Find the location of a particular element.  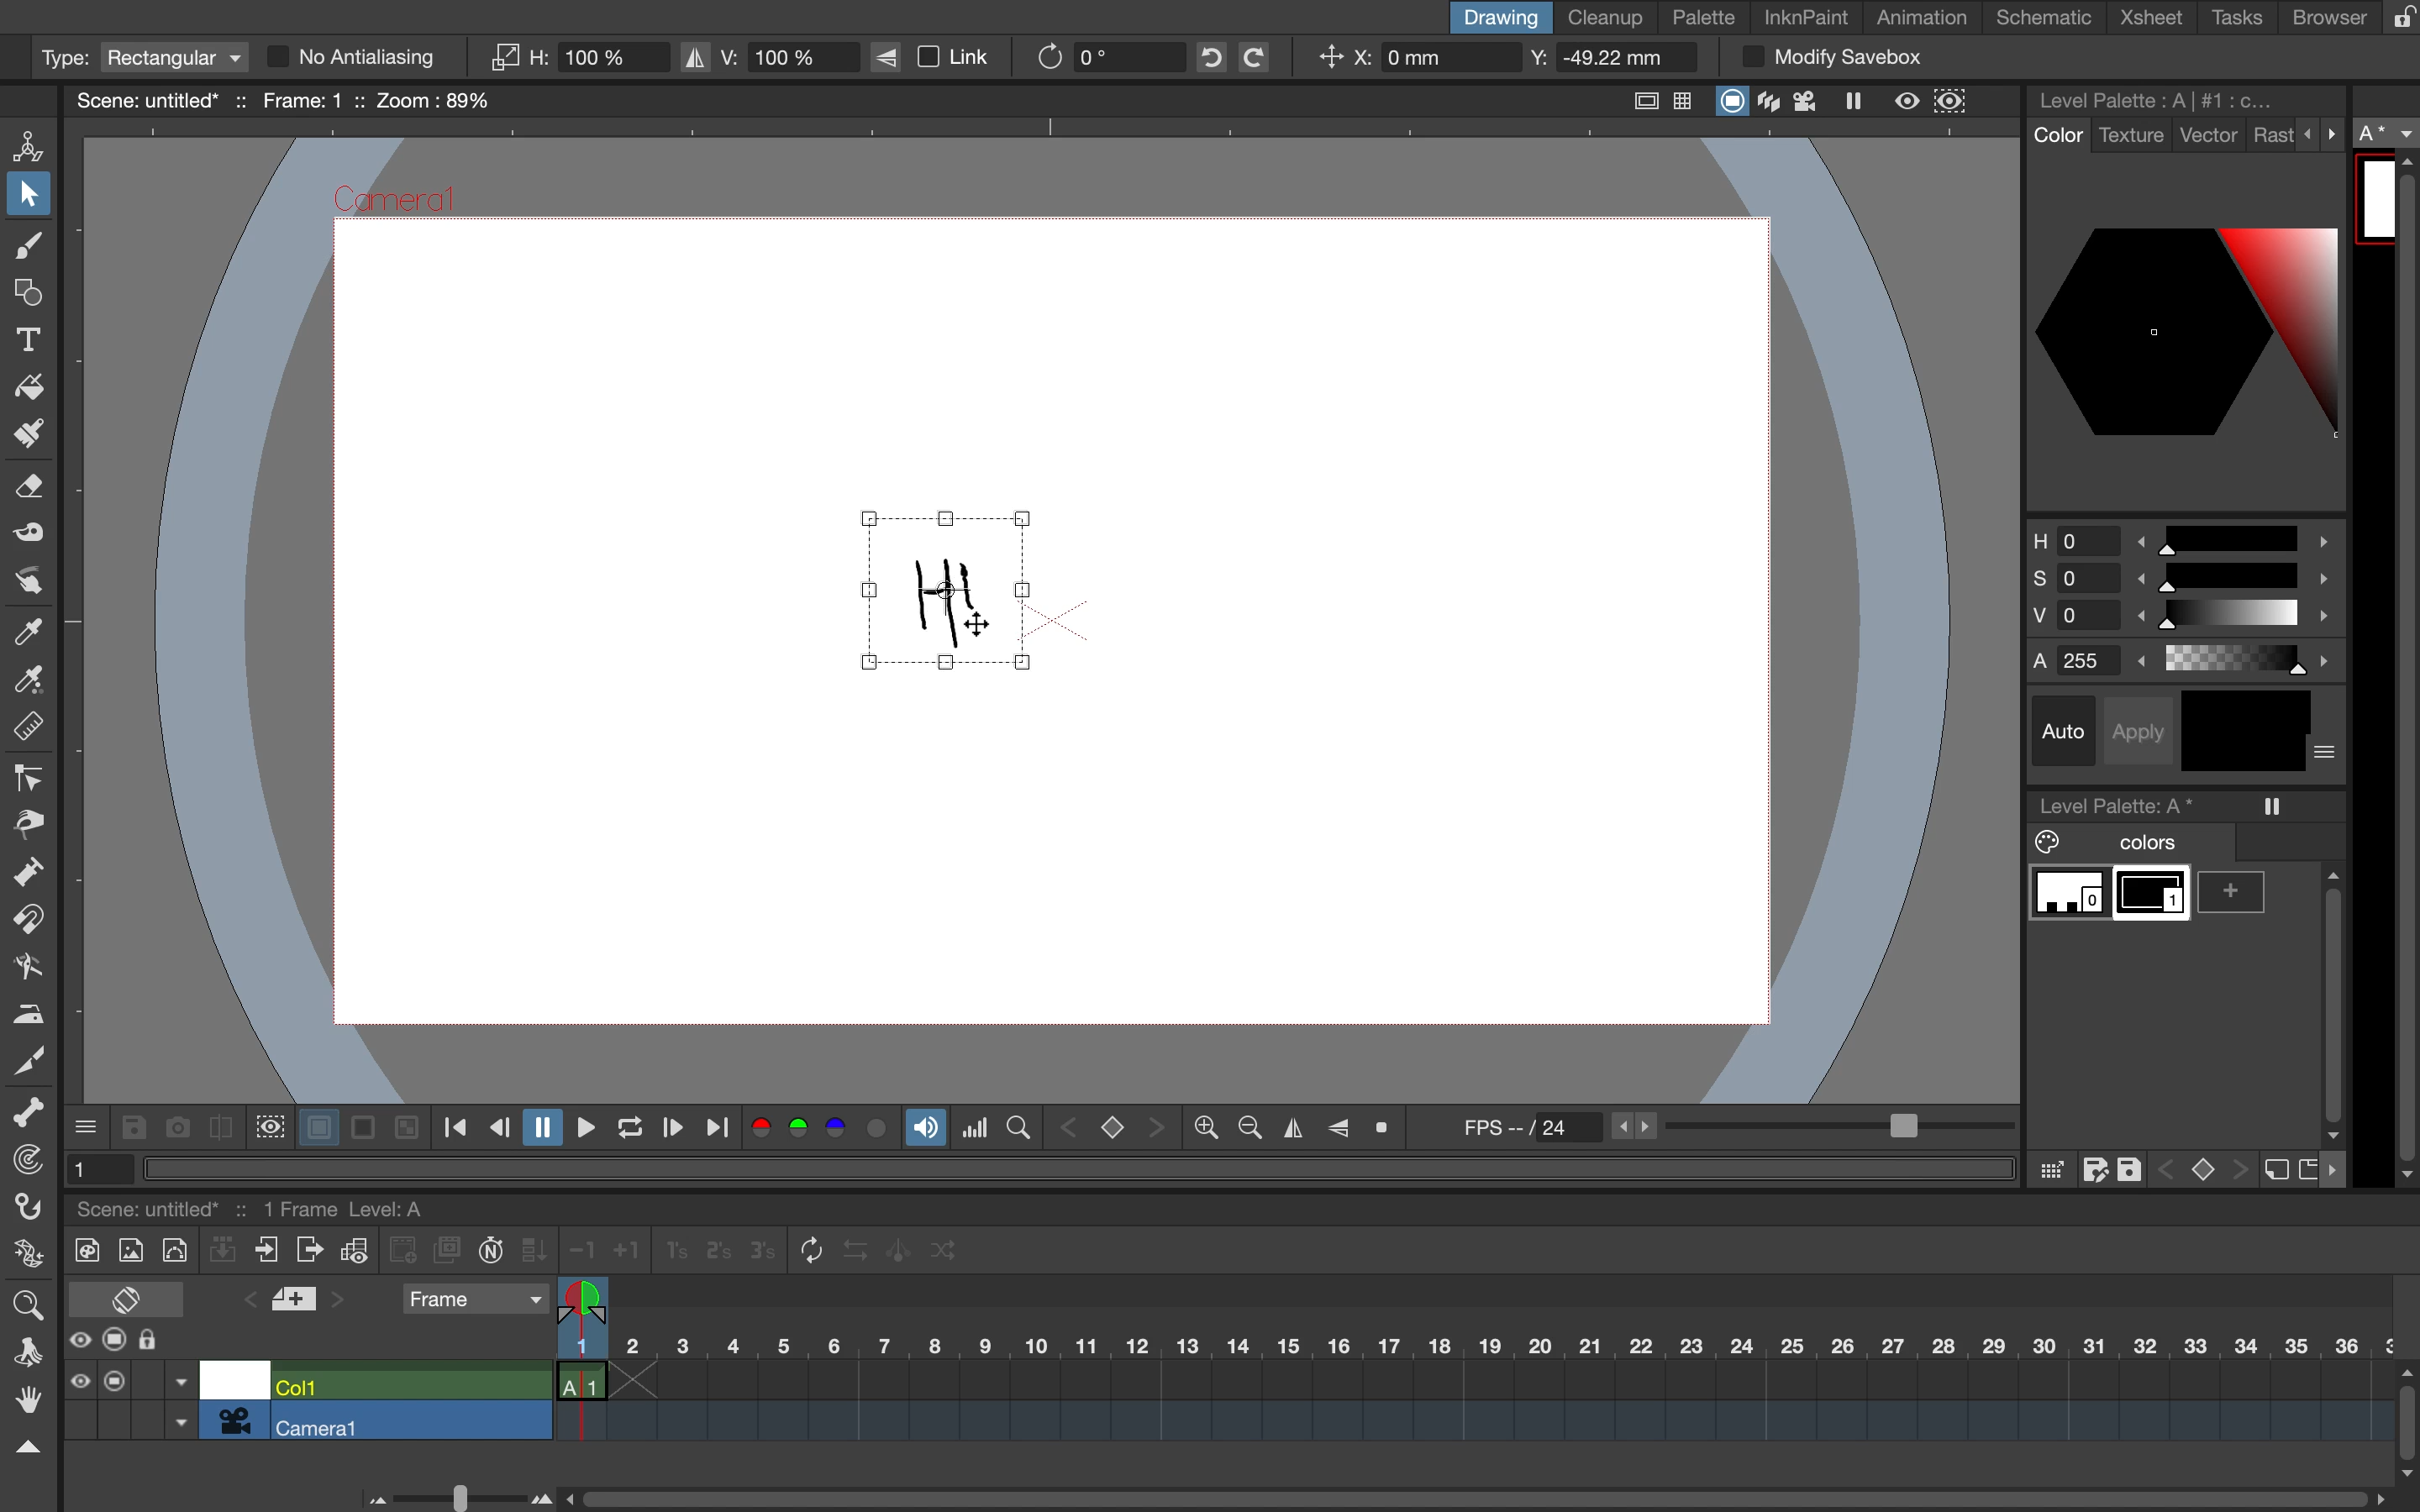

1 is located at coordinates (93, 1167).